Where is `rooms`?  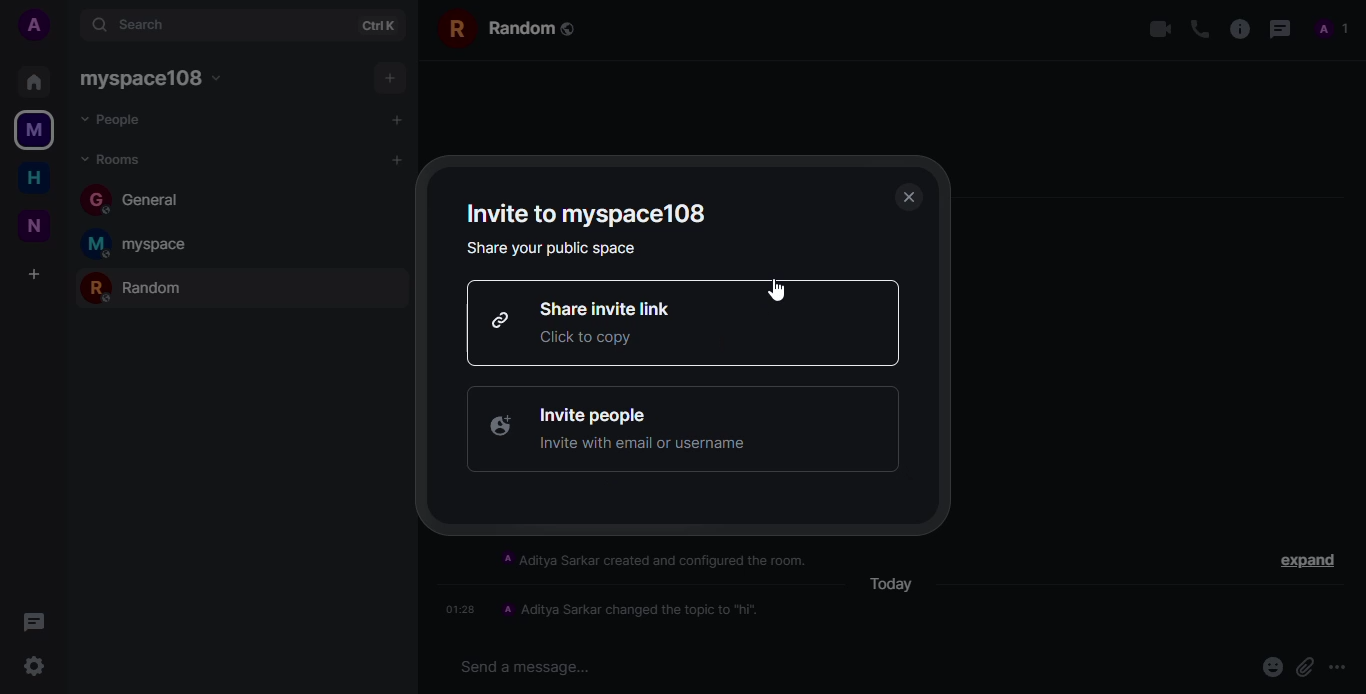 rooms is located at coordinates (113, 161).